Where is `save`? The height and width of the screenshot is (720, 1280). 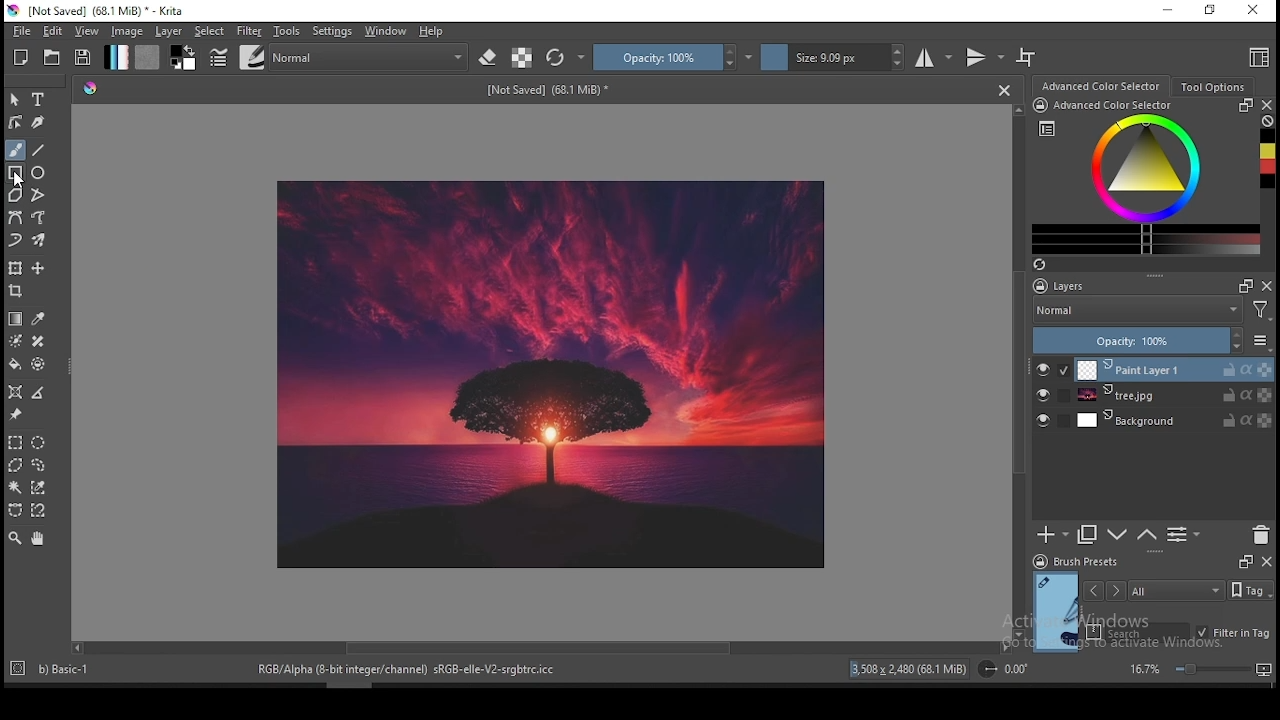
save is located at coordinates (84, 58).